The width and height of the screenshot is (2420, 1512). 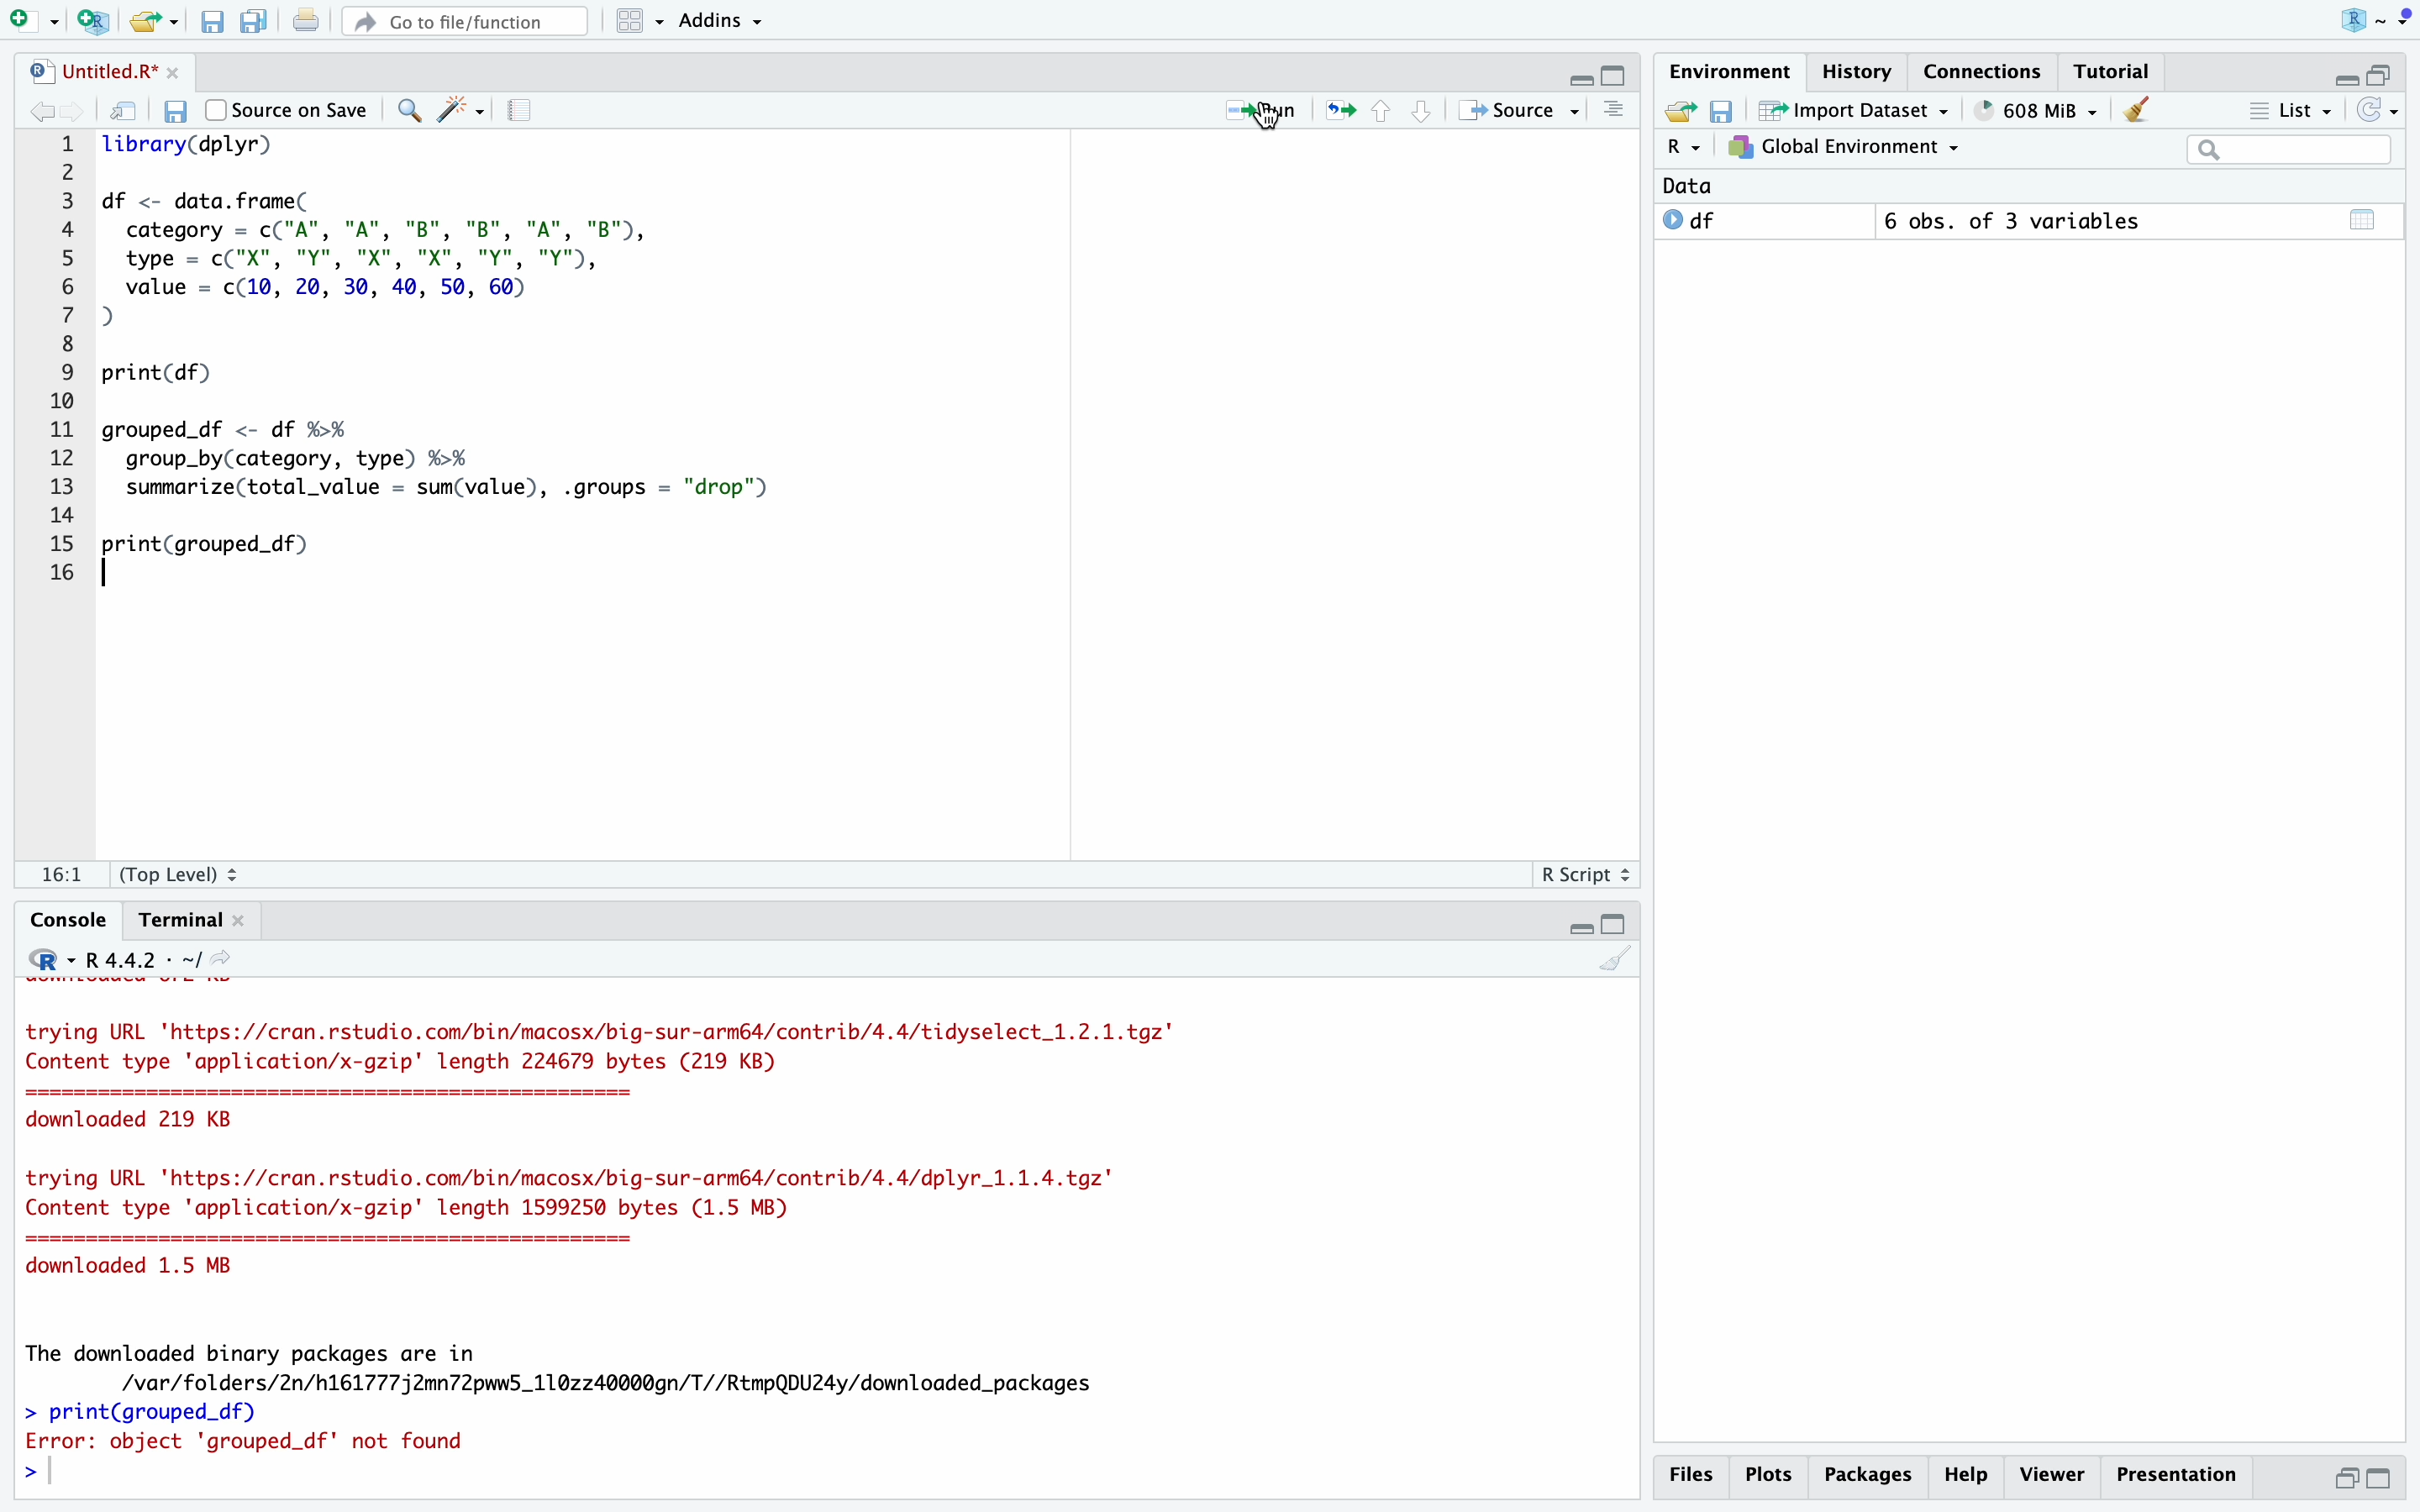 What do you see at coordinates (1764, 221) in the screenshot?
I see `O df` at bounding box center [1764, 221].